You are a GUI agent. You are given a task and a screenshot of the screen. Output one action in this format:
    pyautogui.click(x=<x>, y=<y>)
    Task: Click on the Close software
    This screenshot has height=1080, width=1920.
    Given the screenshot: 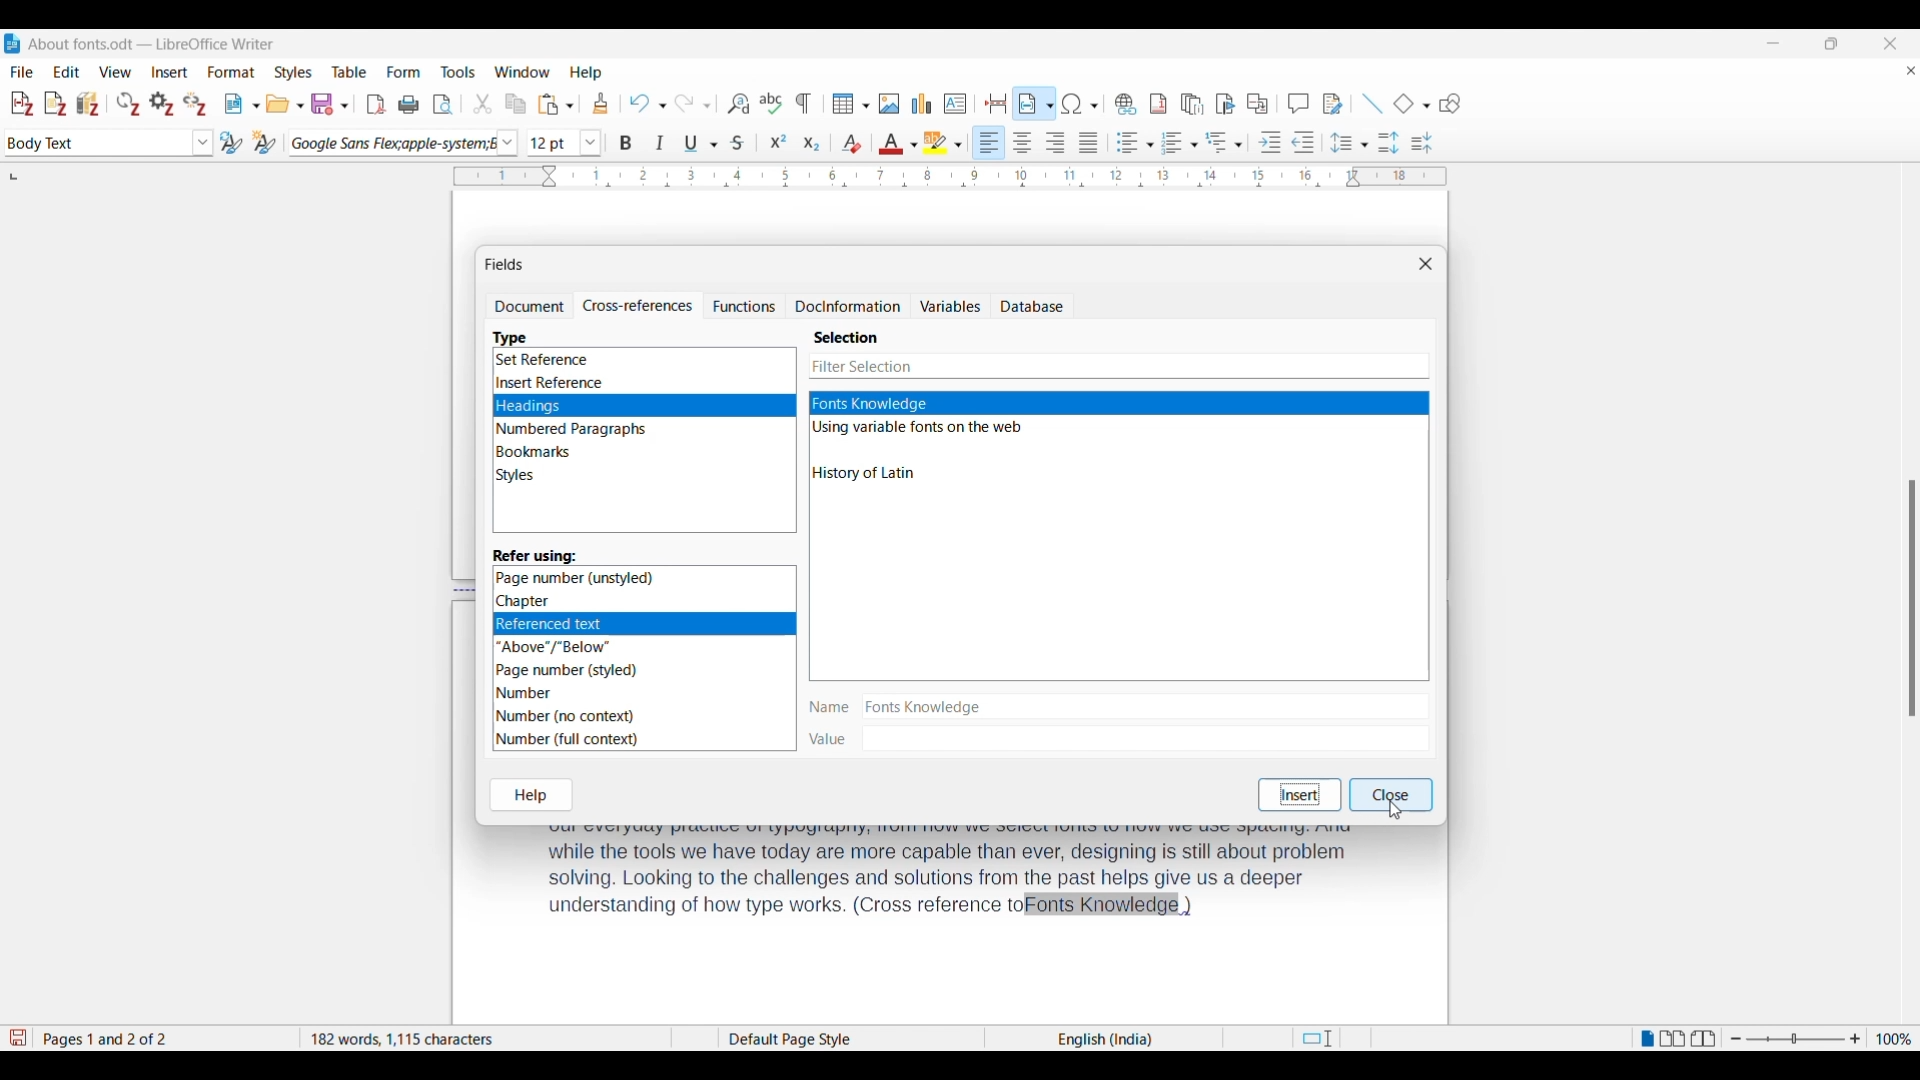 What is the action you would take?
    pyautogui.click(x=1890, y=44)
    